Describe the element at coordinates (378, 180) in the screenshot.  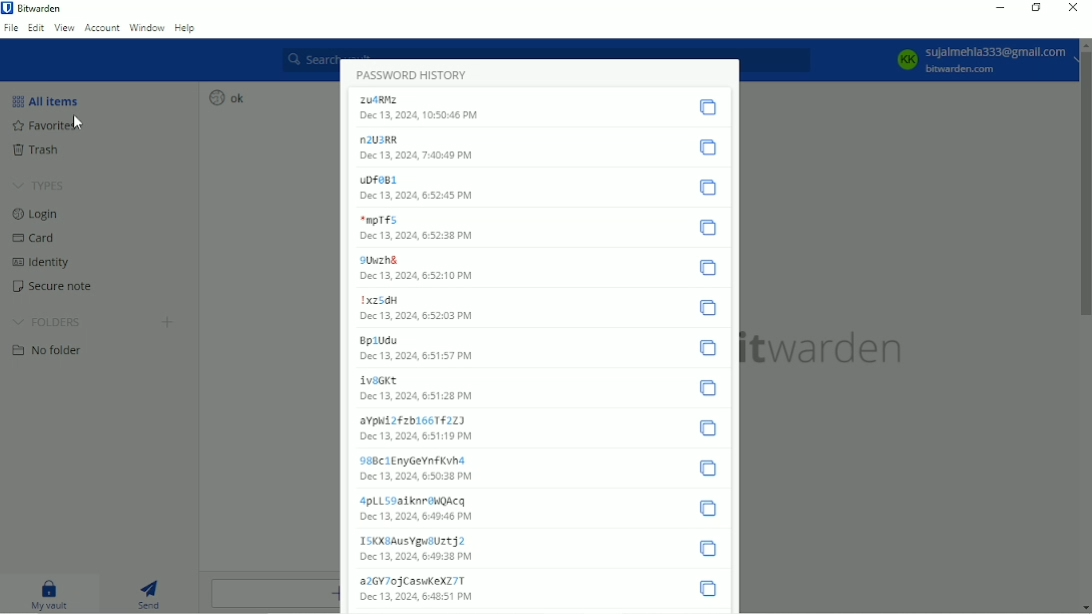
I see `uDf0B1` at that location.